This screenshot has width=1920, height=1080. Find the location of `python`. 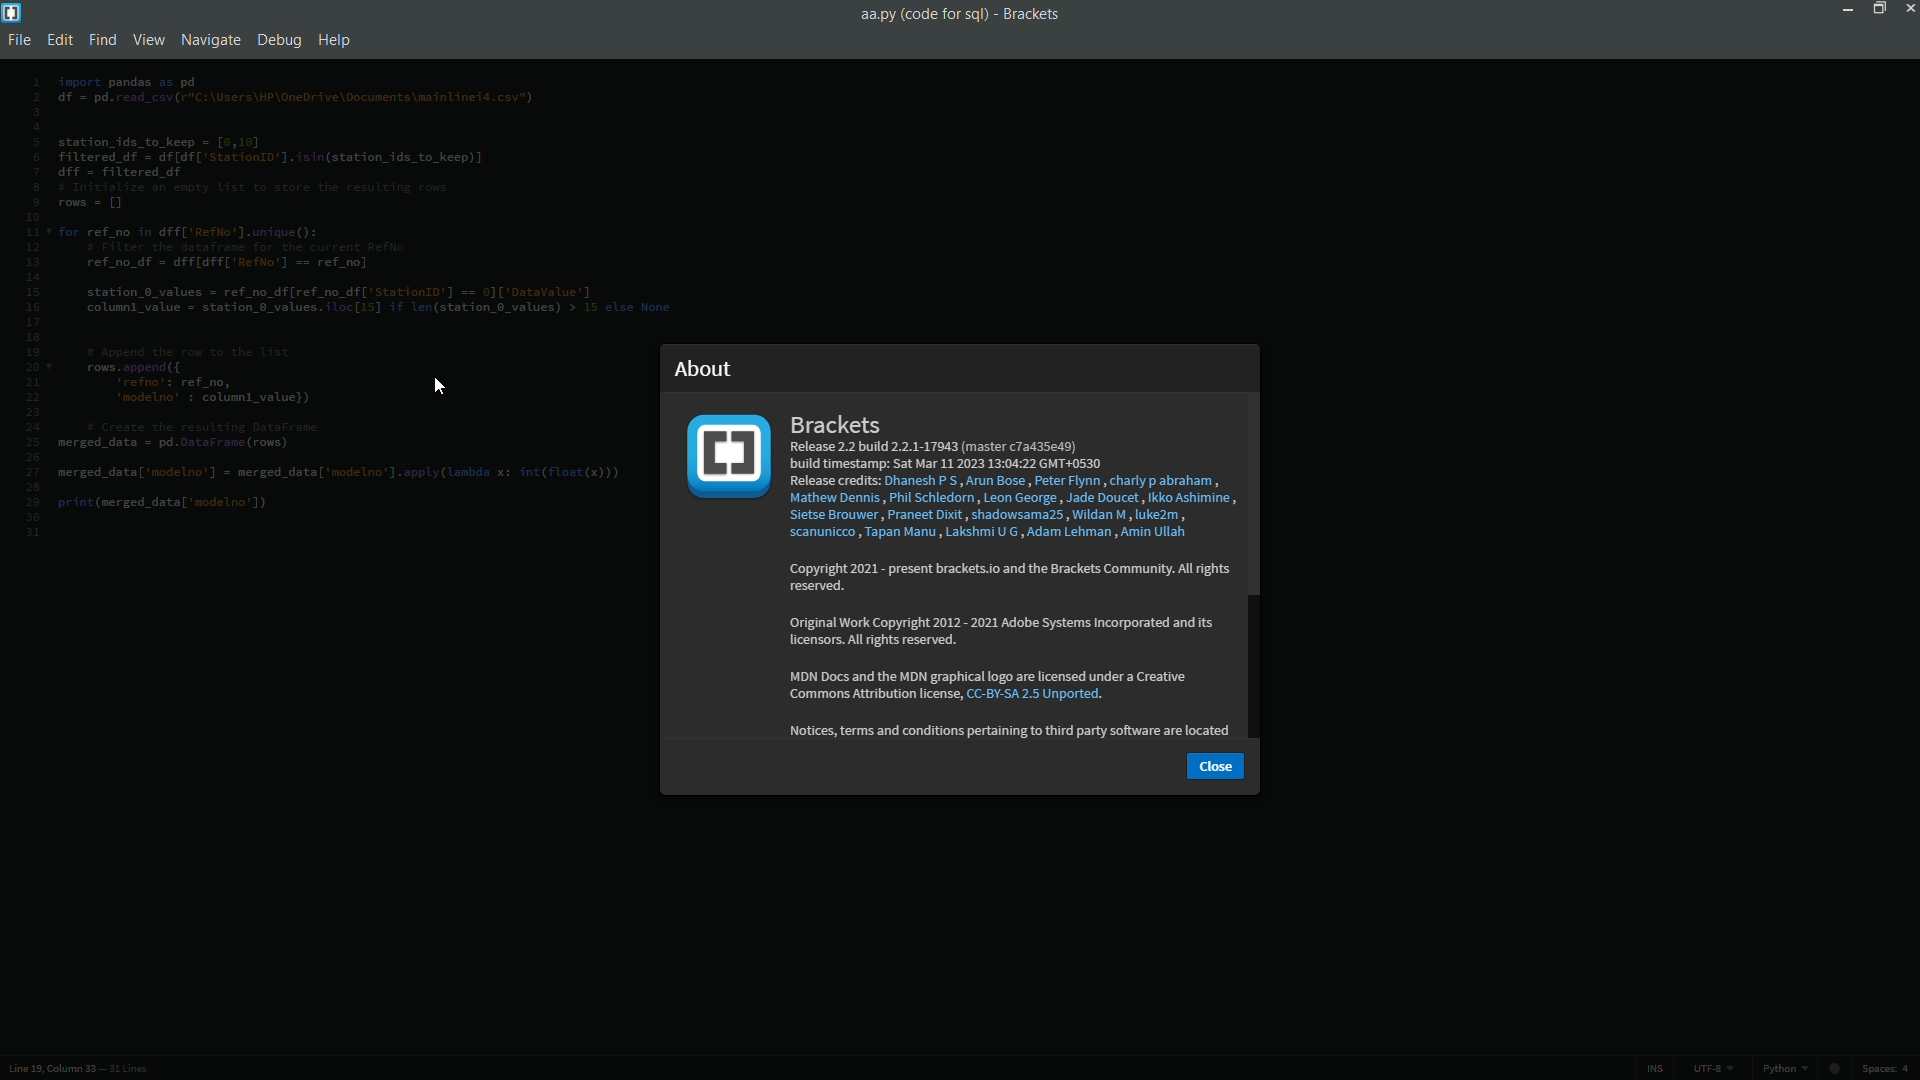

python is located at coordinates (1783, 1068).